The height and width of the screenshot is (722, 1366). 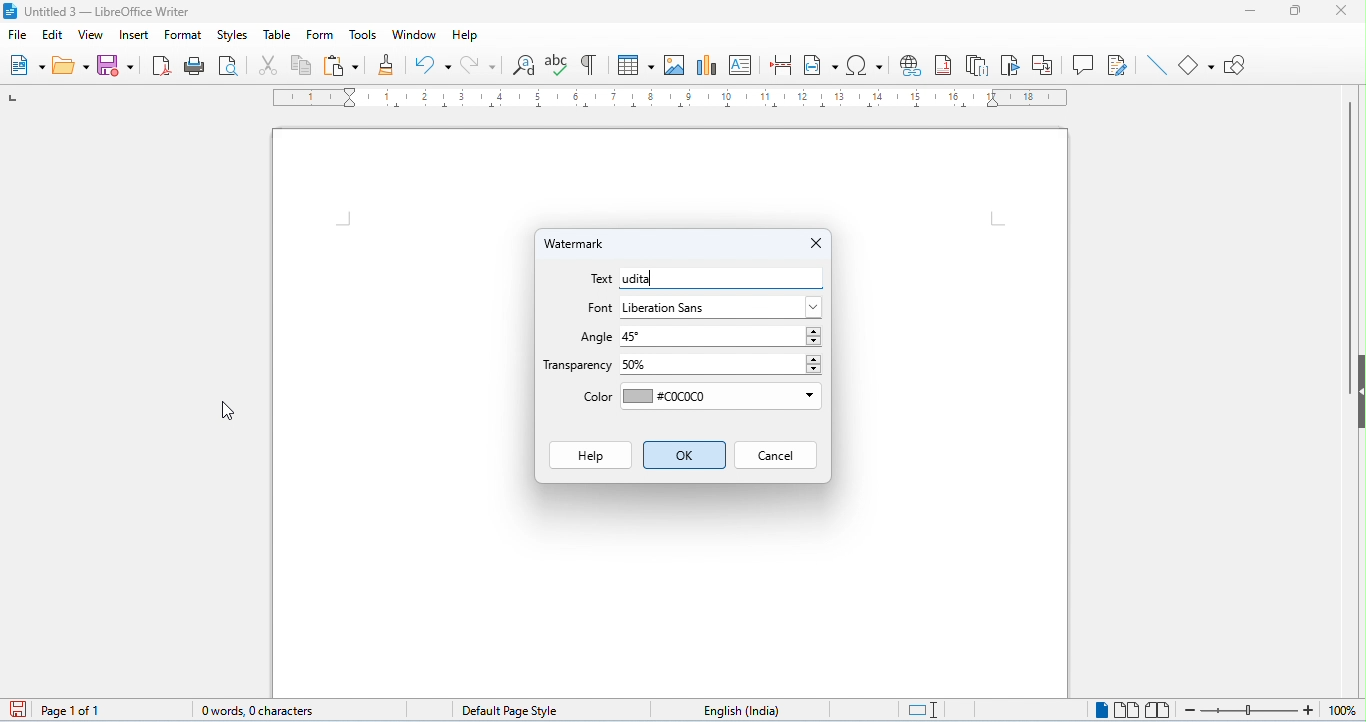 What do you see at coordinates (279, 35) in the screenshot?
I see `table` at bounding box center [279, 35].